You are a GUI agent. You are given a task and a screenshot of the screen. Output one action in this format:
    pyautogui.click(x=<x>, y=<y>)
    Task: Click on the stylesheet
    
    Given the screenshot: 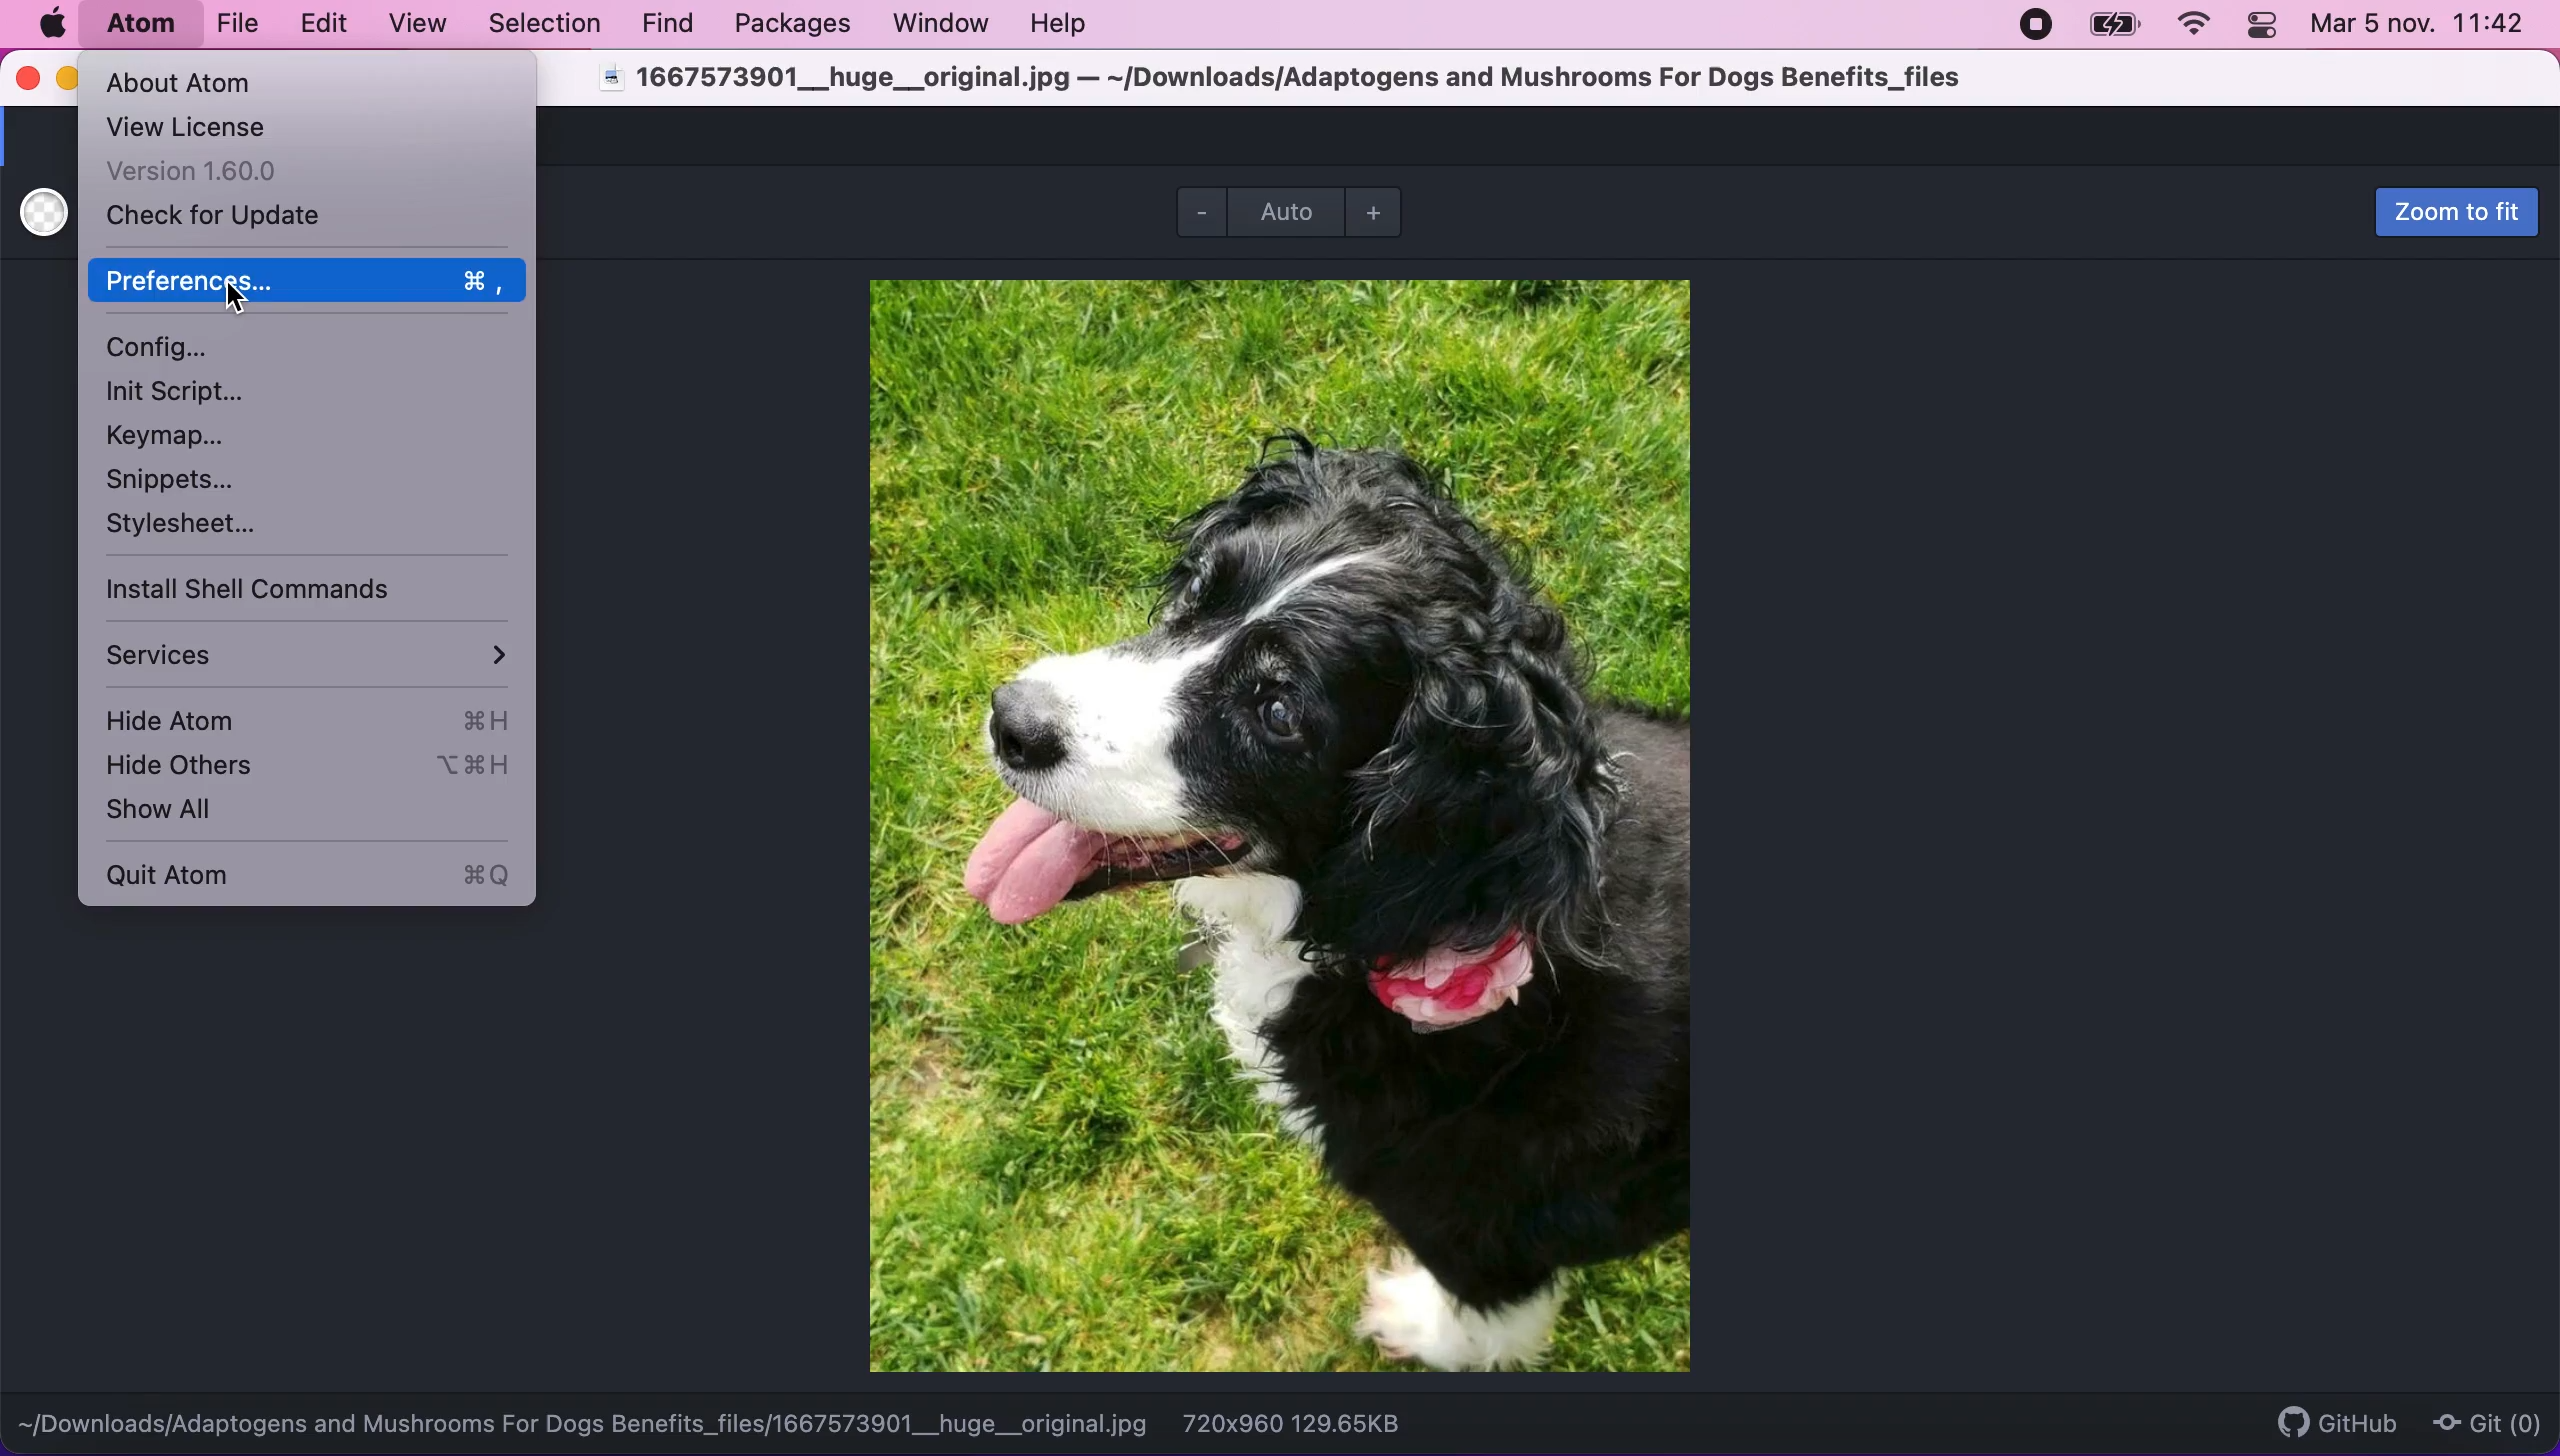 What is the action you would take?
    pyautogui.click(x=184, y=522)
    